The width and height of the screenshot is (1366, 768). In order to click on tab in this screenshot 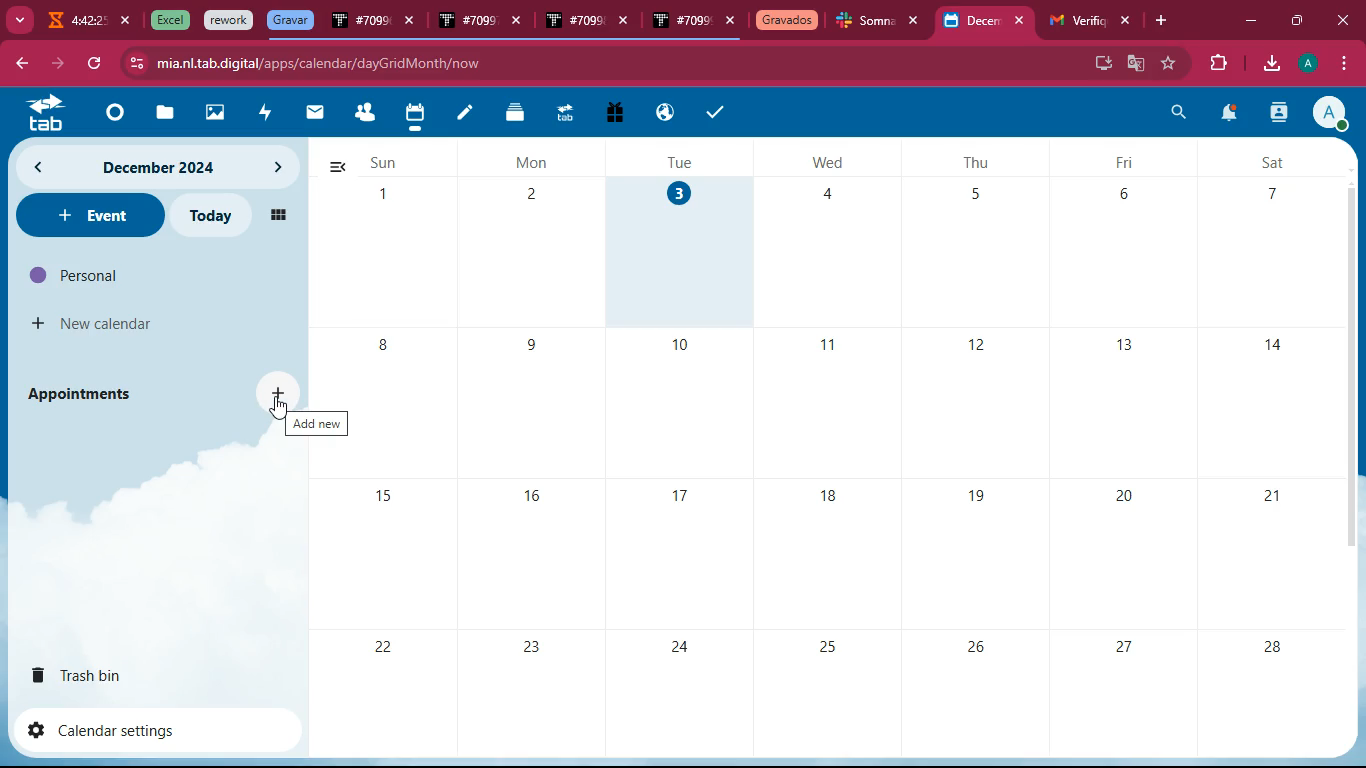, I will do `click(167, 20)`.